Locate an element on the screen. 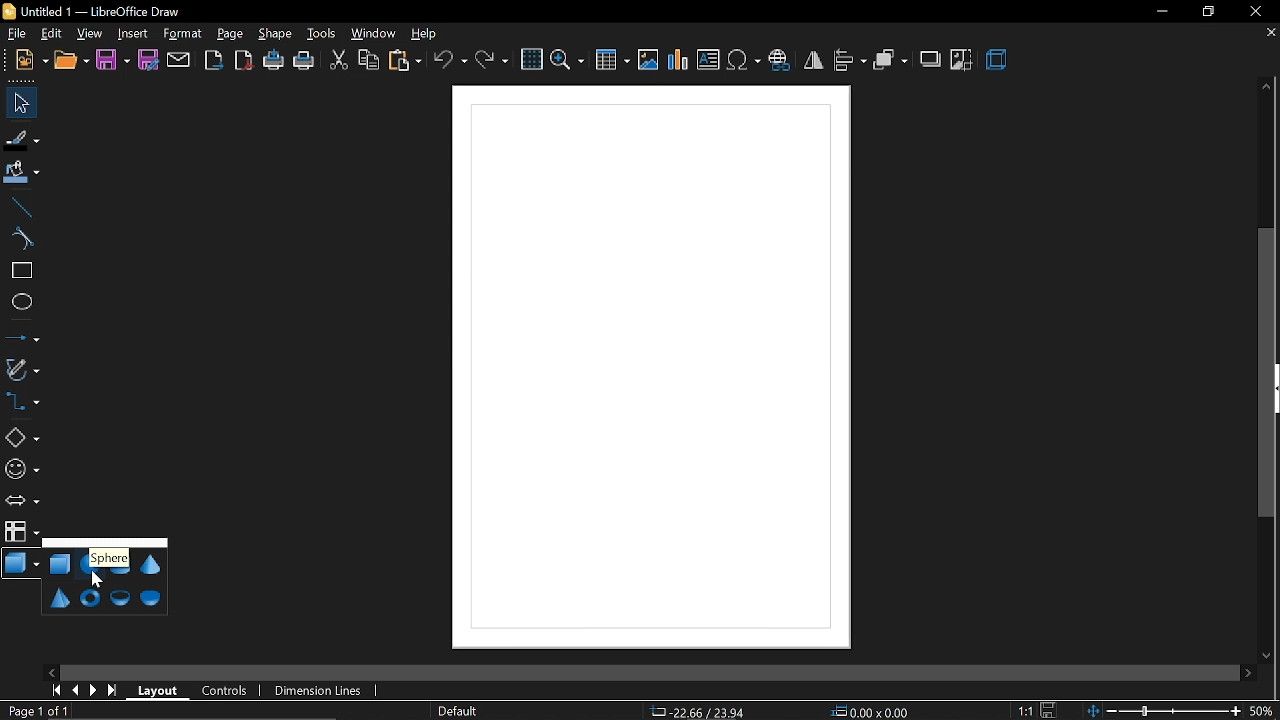 The height and width of the screenshot is (720, 1280). lines and arrows is located at coordinates (21, 335).